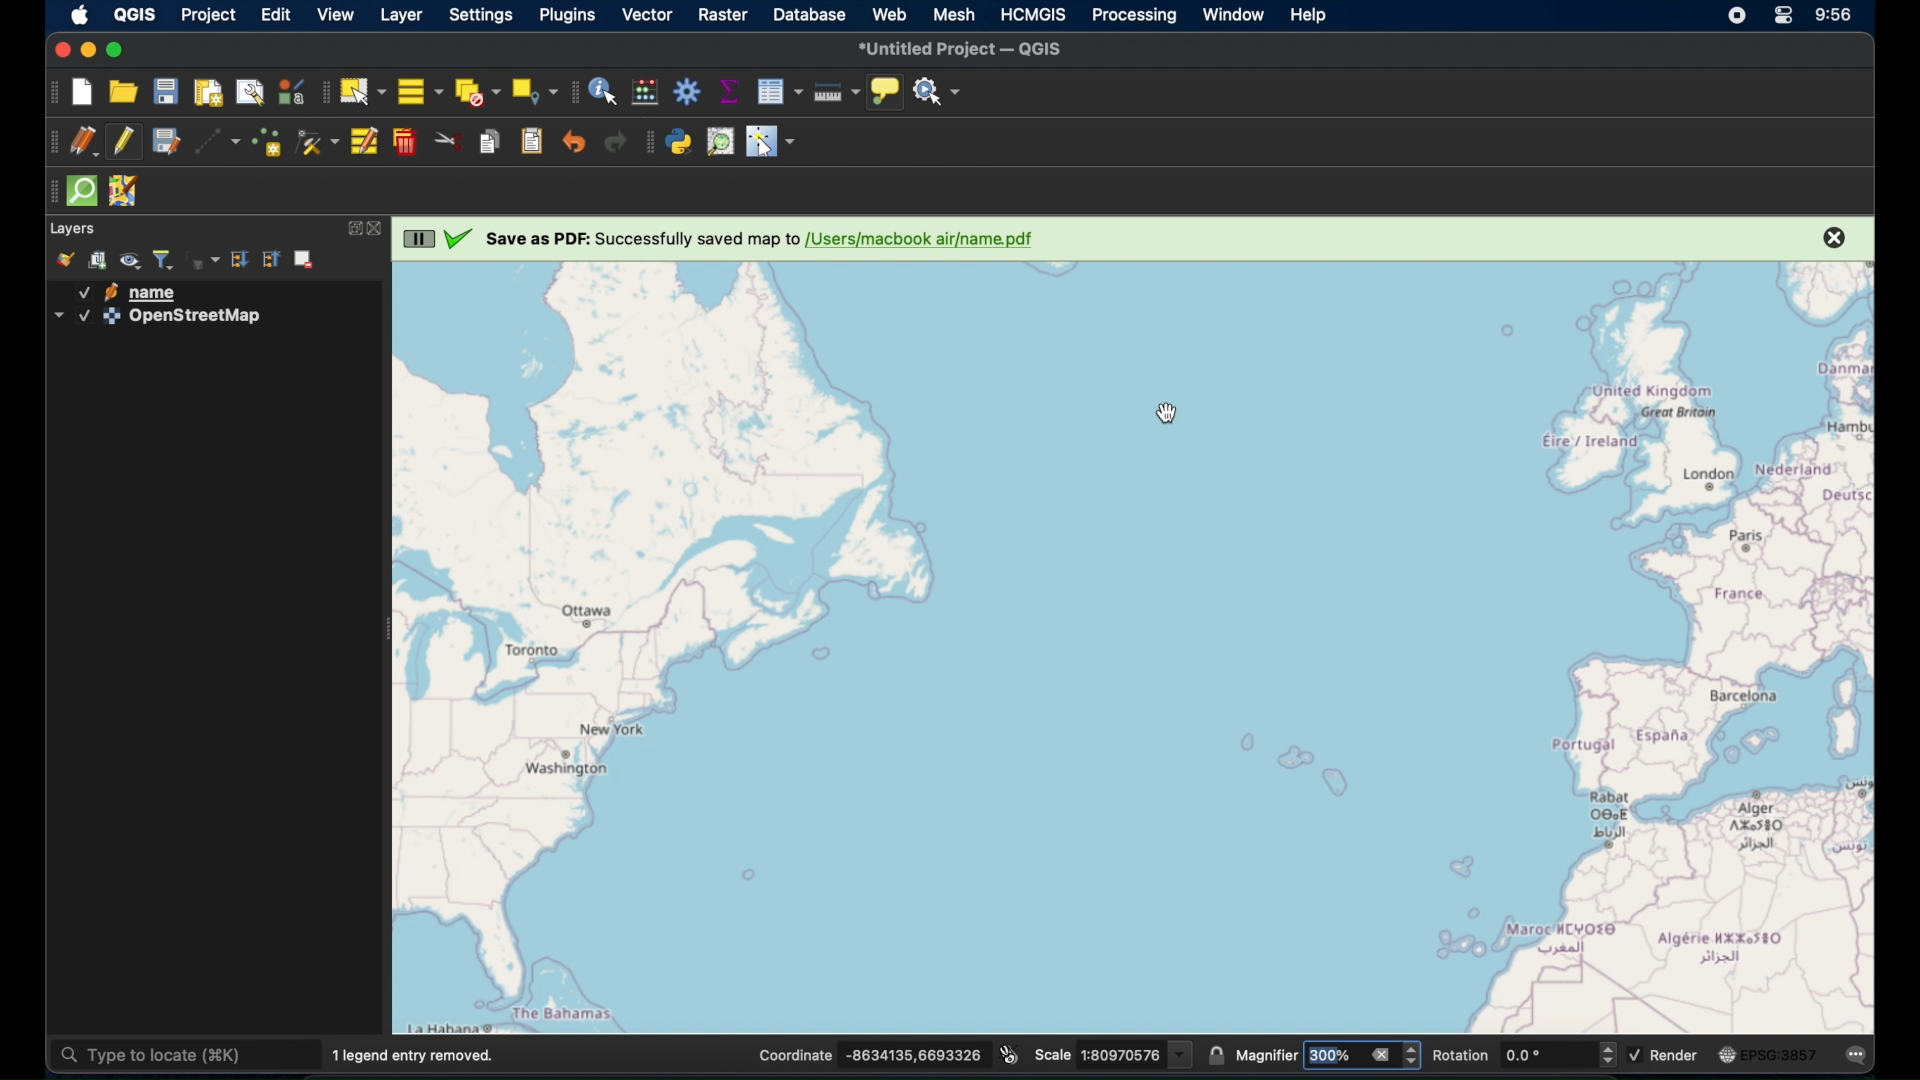 The width and height of the screenshot is (1920, 1080). Describe the element at coordinates (890, 14) in the screenshot. I see `web` at that location.